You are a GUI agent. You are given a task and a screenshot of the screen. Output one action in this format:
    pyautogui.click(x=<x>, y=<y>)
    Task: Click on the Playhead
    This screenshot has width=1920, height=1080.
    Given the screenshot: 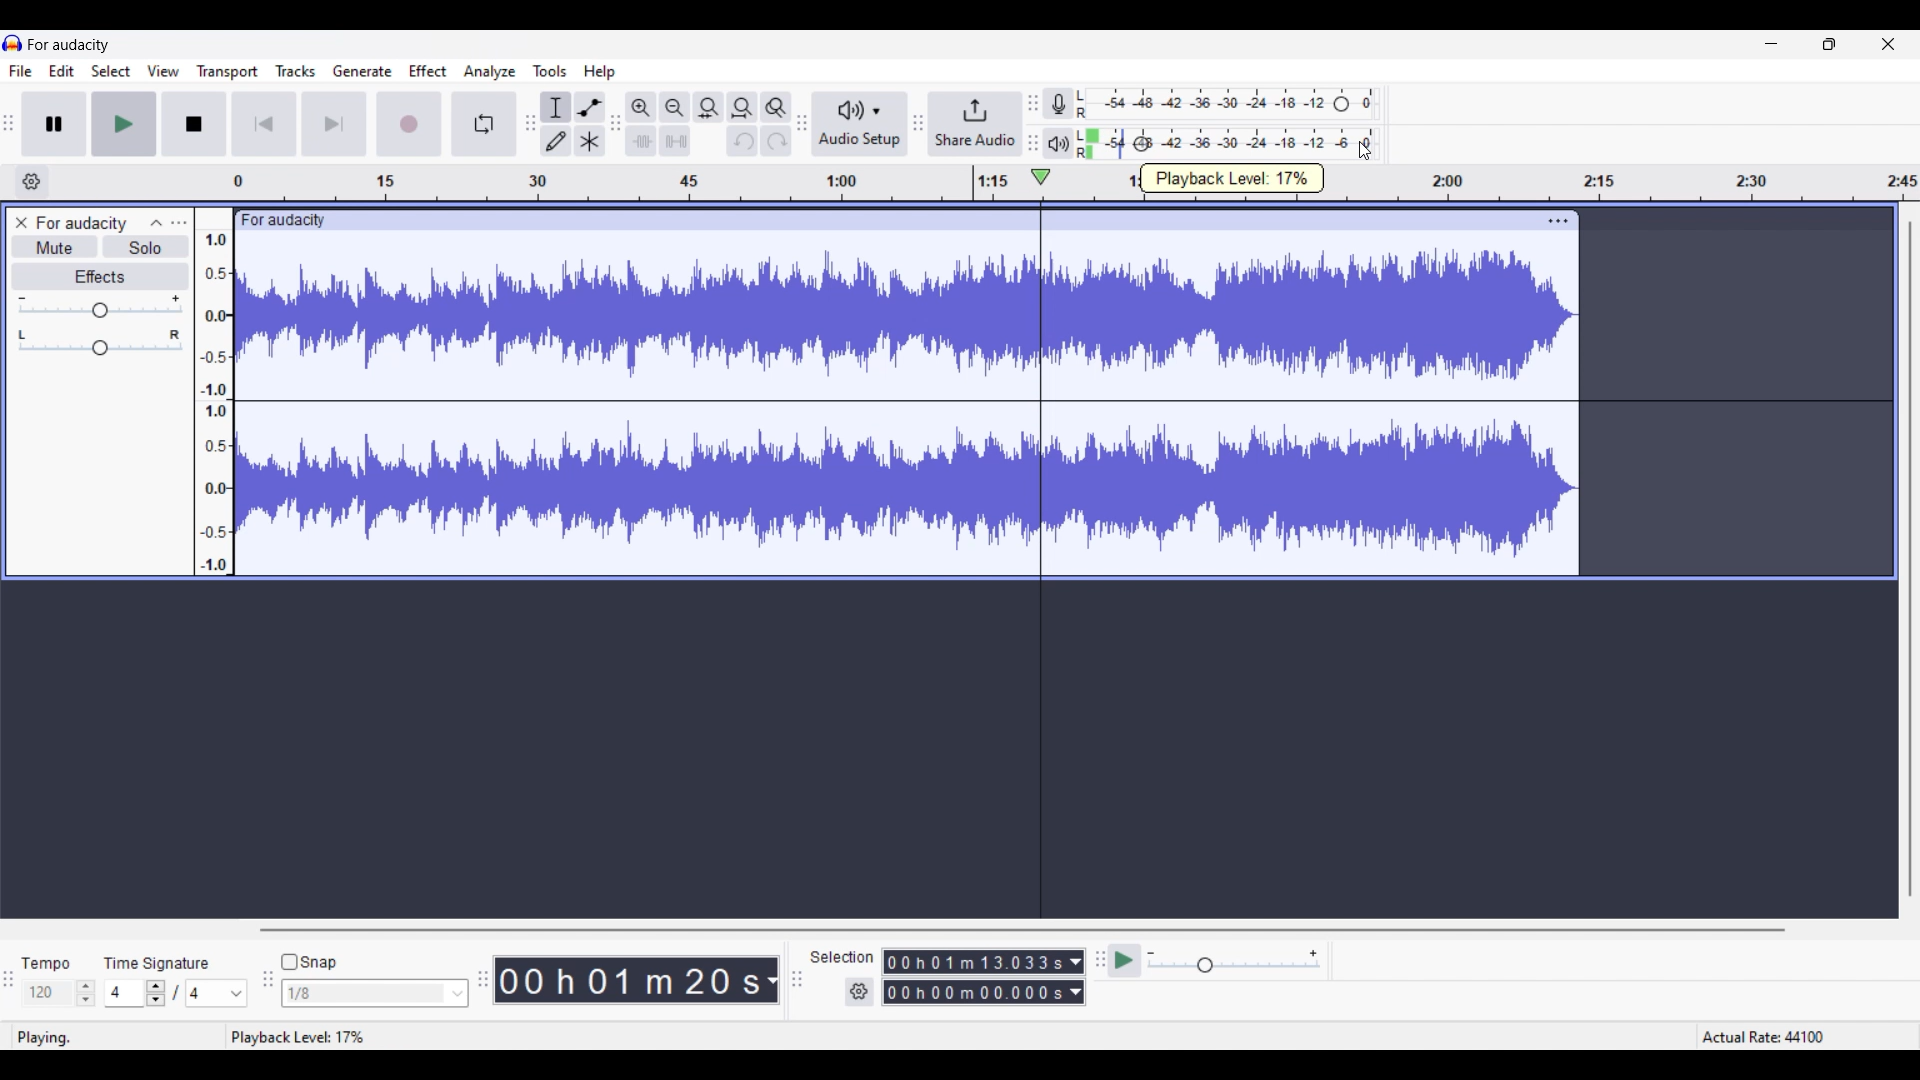 What is the action you would take?
    pyautogui.click(x=1040, y=542)
    